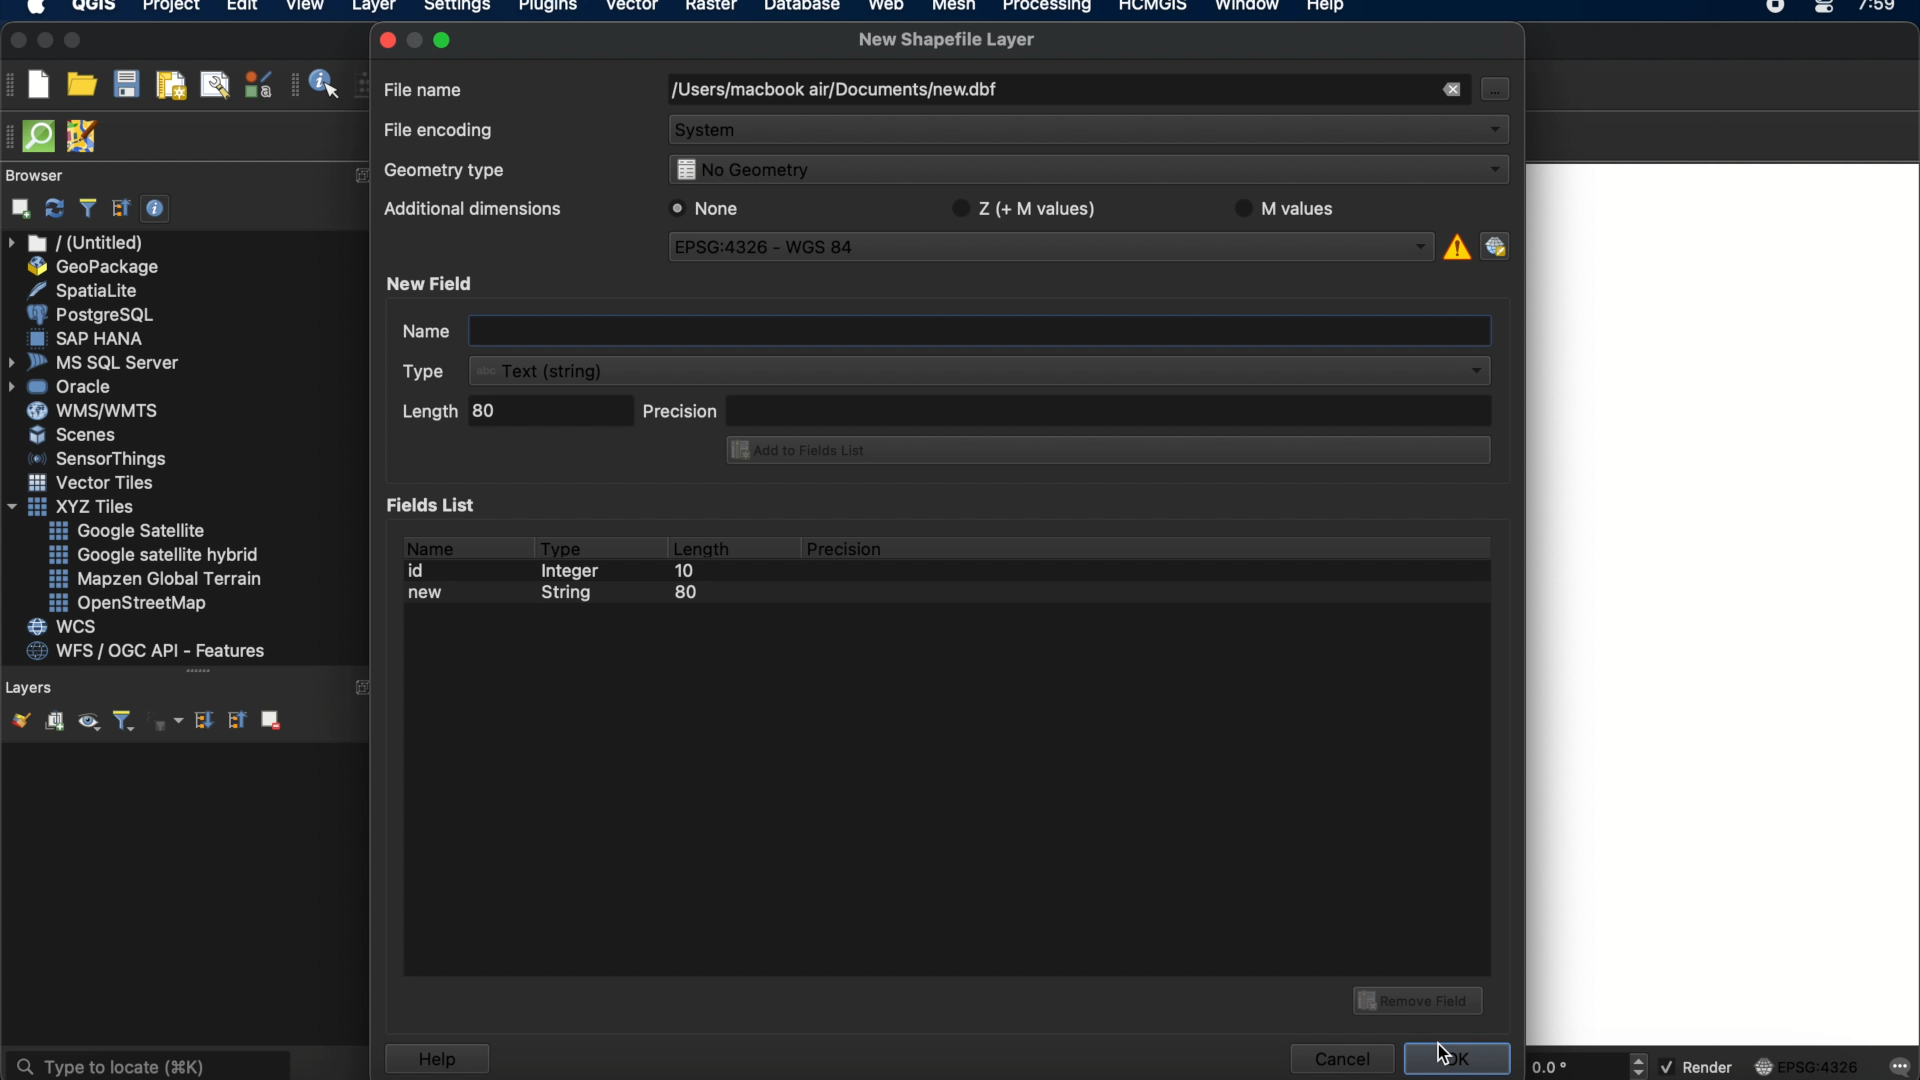  Describe the element at coordinates (386, 40) in the screenshot. I see `close` at that location.